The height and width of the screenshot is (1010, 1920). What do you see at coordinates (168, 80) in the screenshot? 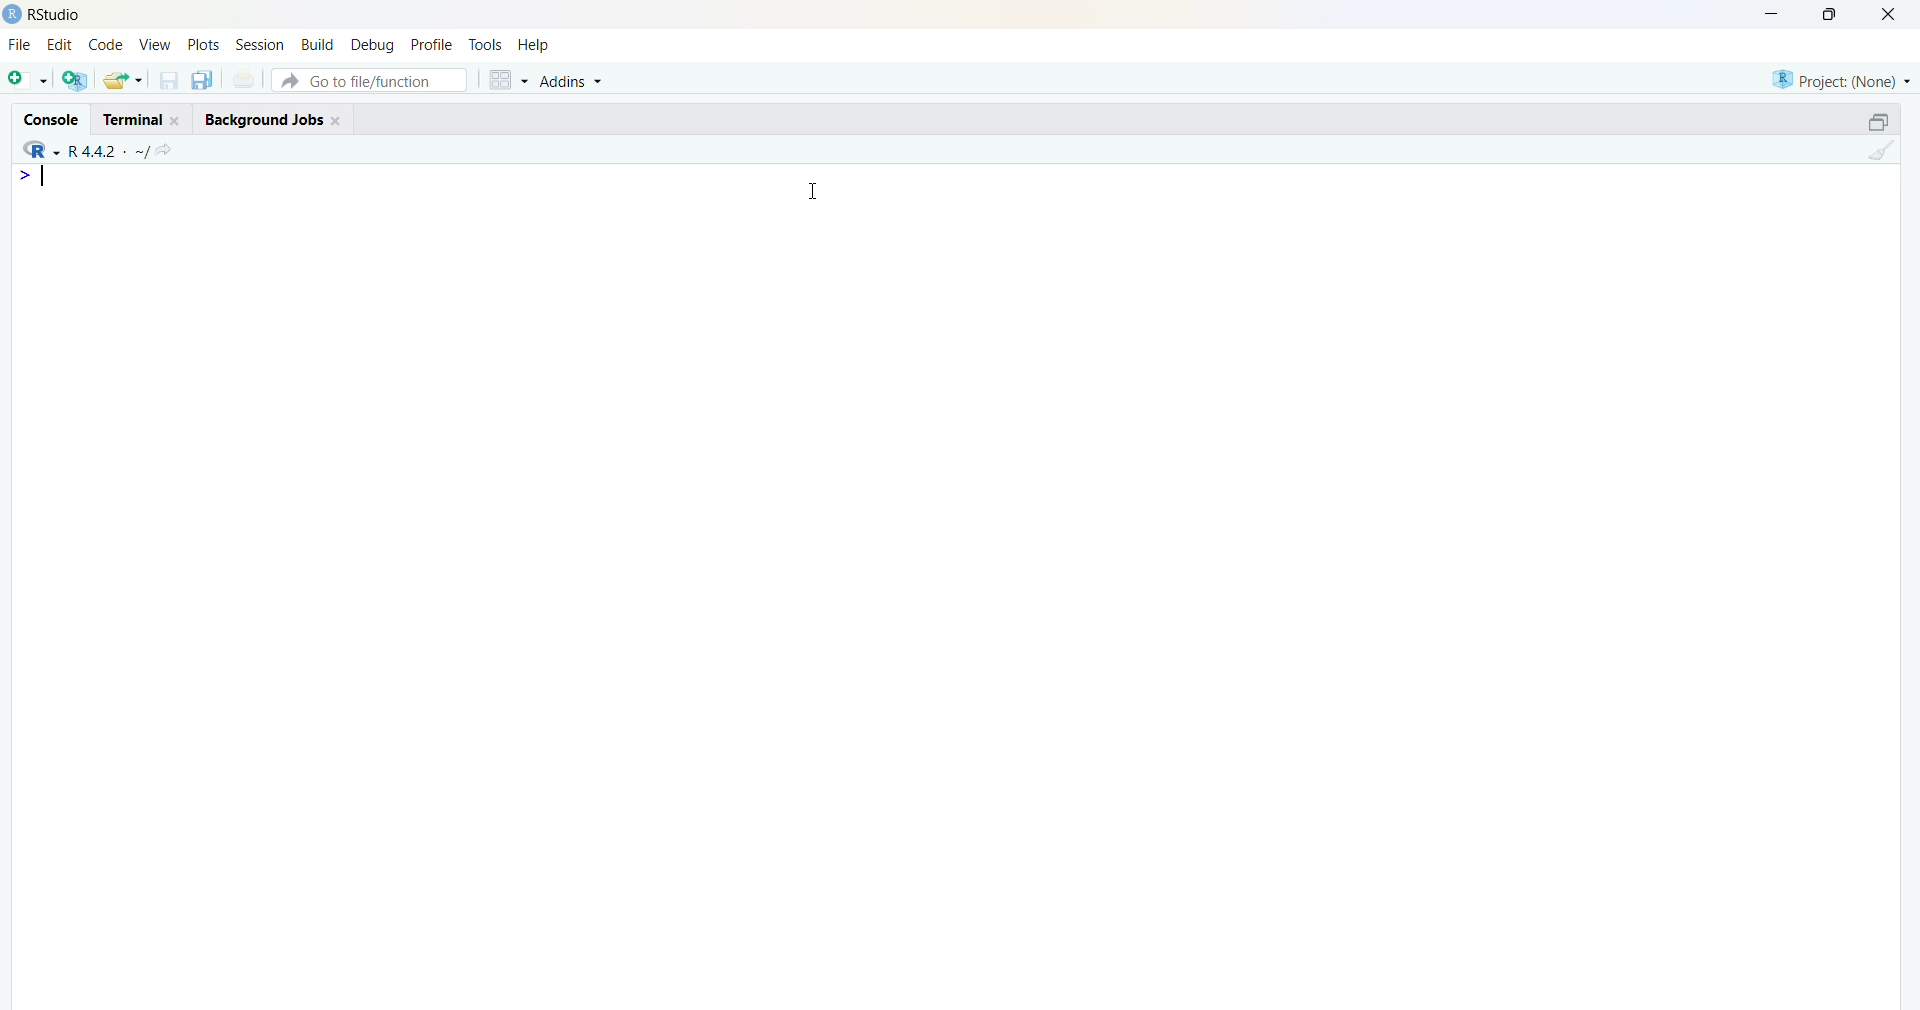
I see `save current document` at bounding box center [168, 80].